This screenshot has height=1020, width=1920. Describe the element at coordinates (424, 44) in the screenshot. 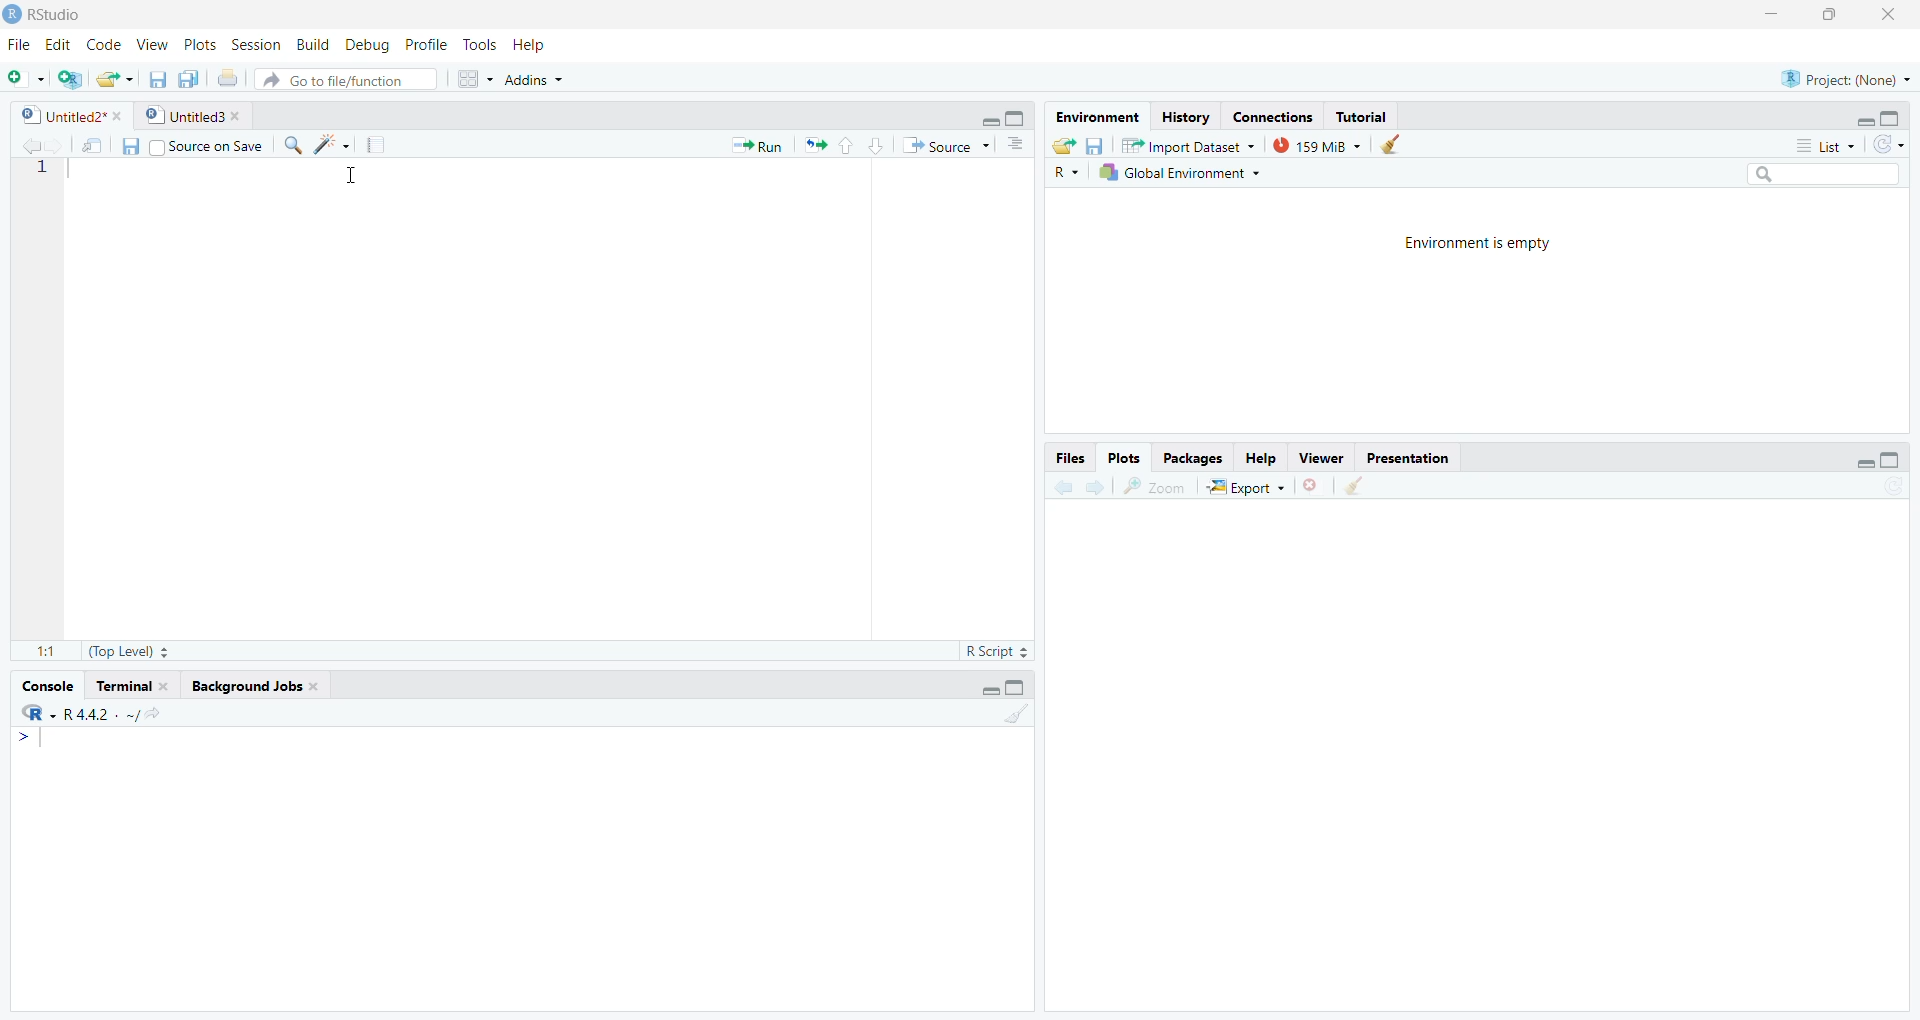

I see `Profile` at that location.